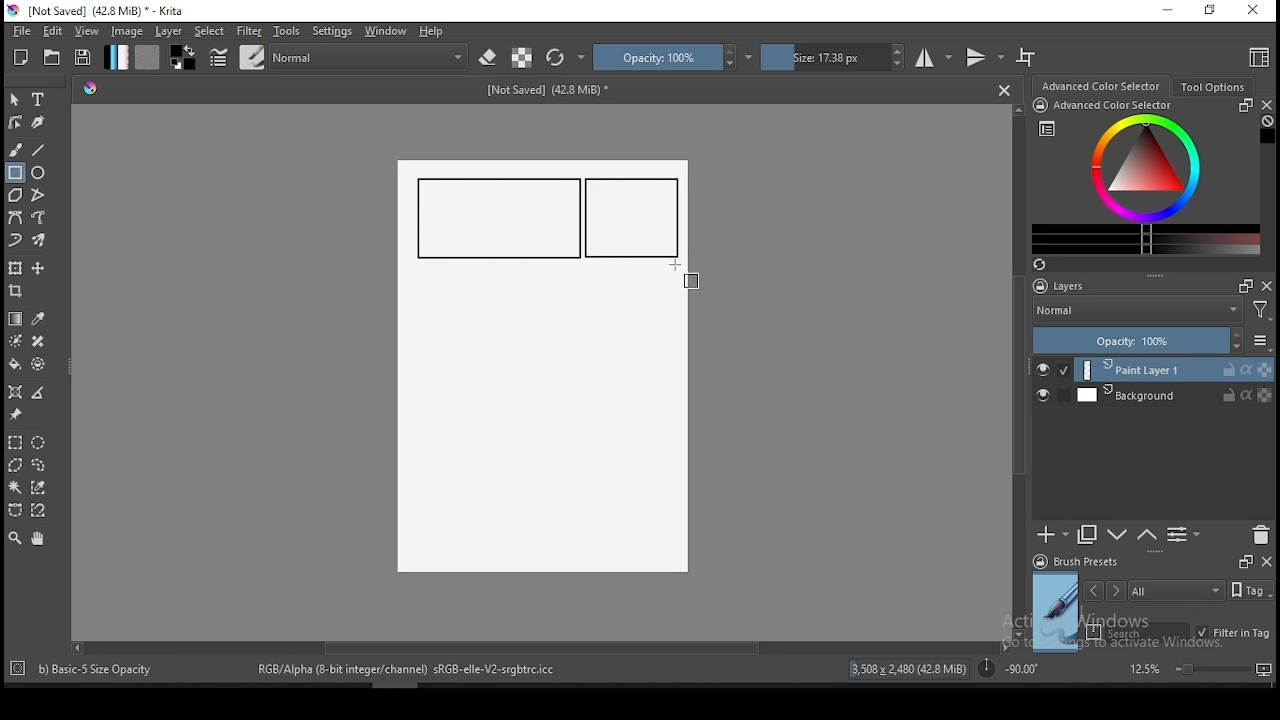 This screenshot has width=1280, height=720. What do you see at coordinates (16, 319) in the screenshot?
I see `gradient tool` at bounding box center [16, 319].